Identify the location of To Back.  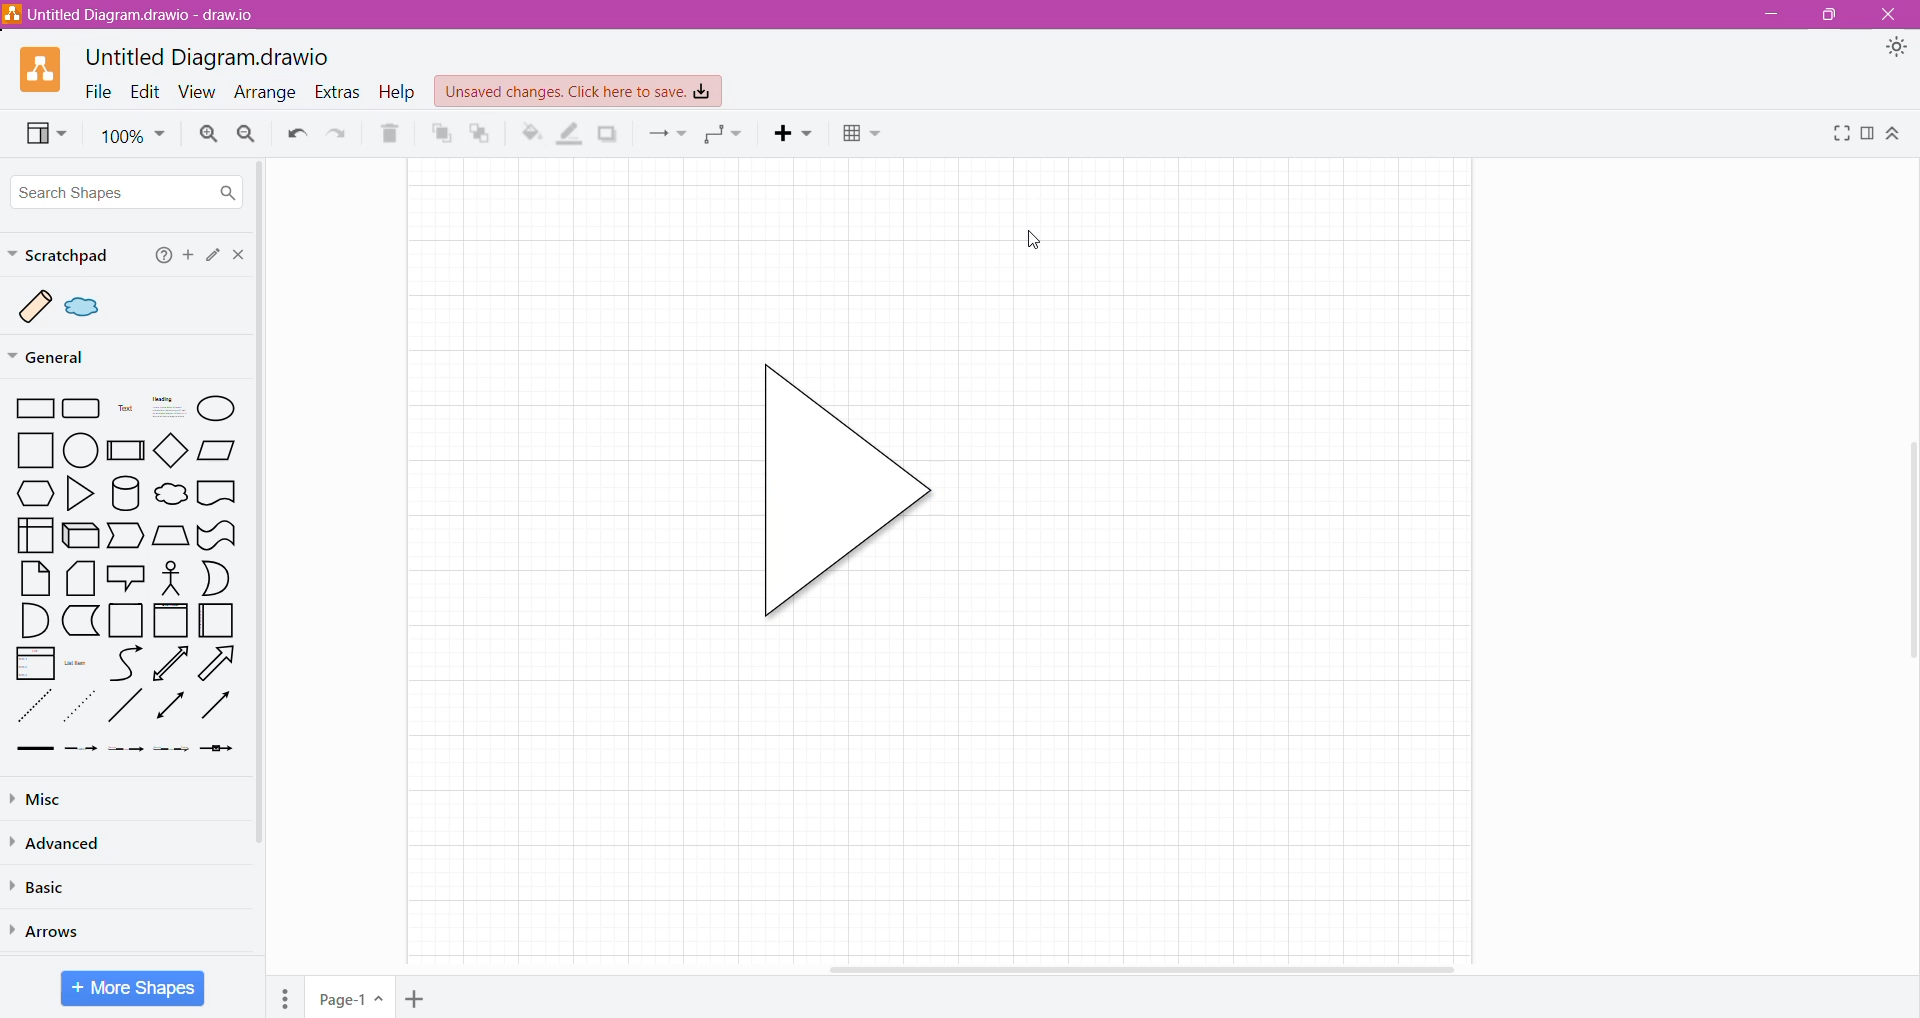
(483, 132).